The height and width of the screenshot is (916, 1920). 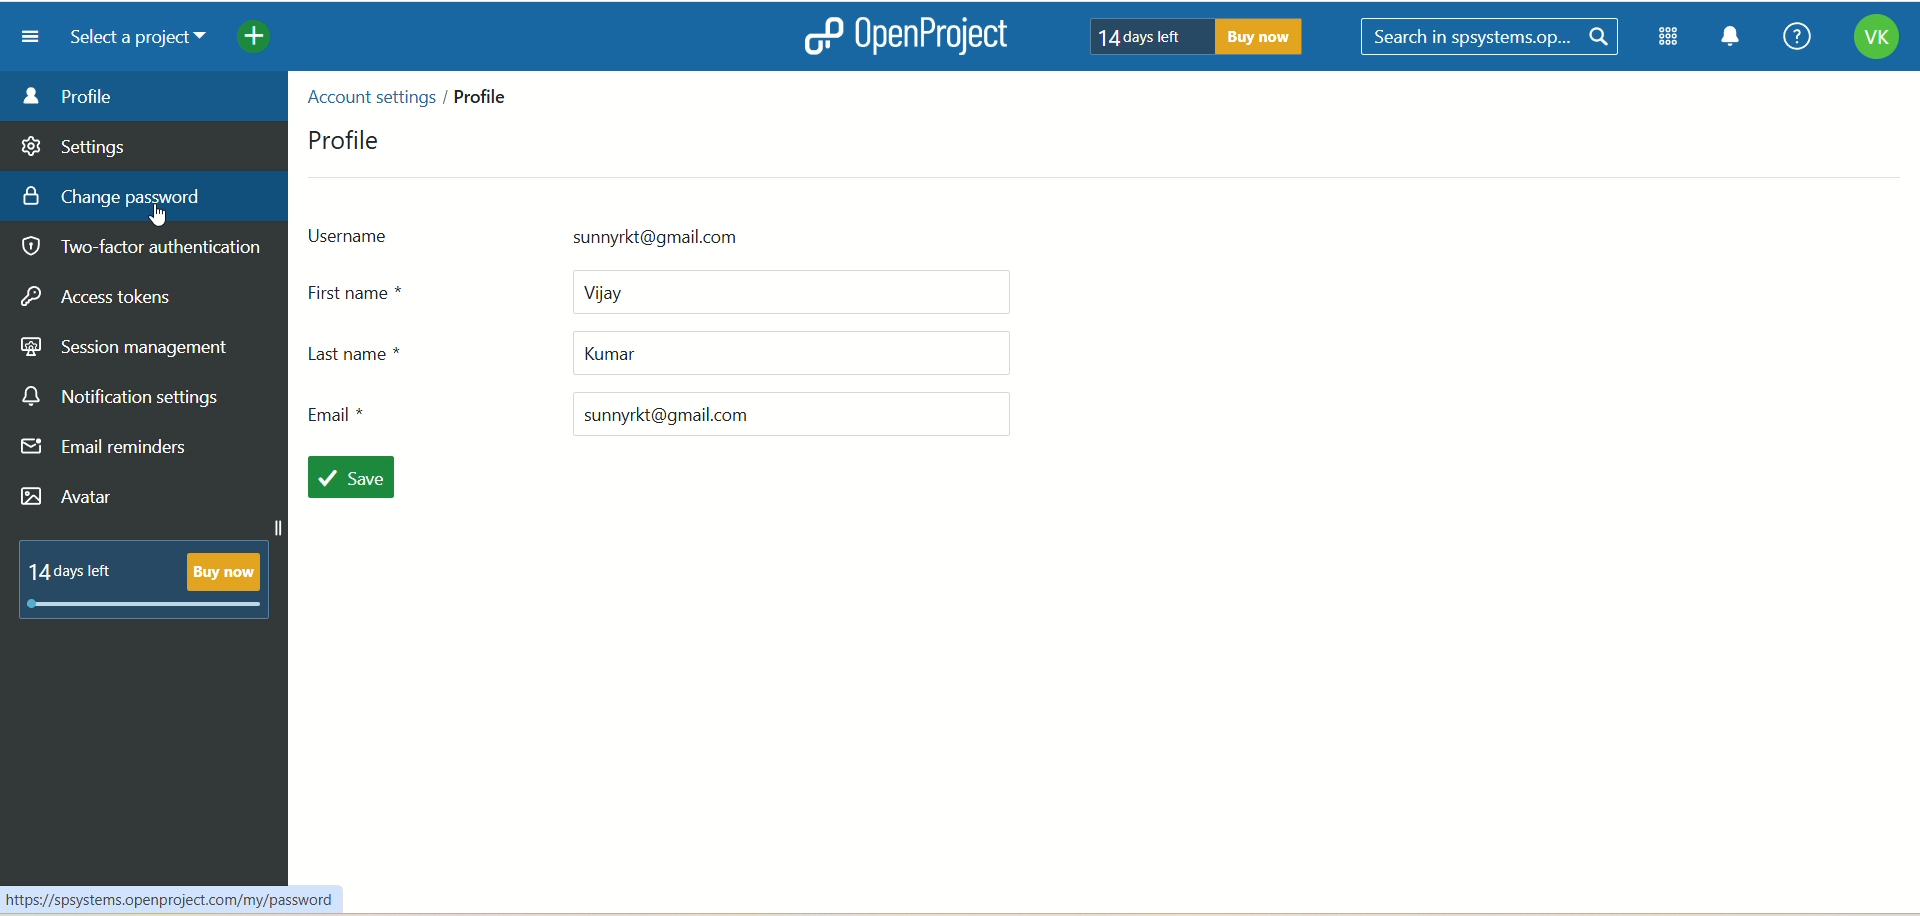 I want to click on add menu, so click(x=256, y=39).